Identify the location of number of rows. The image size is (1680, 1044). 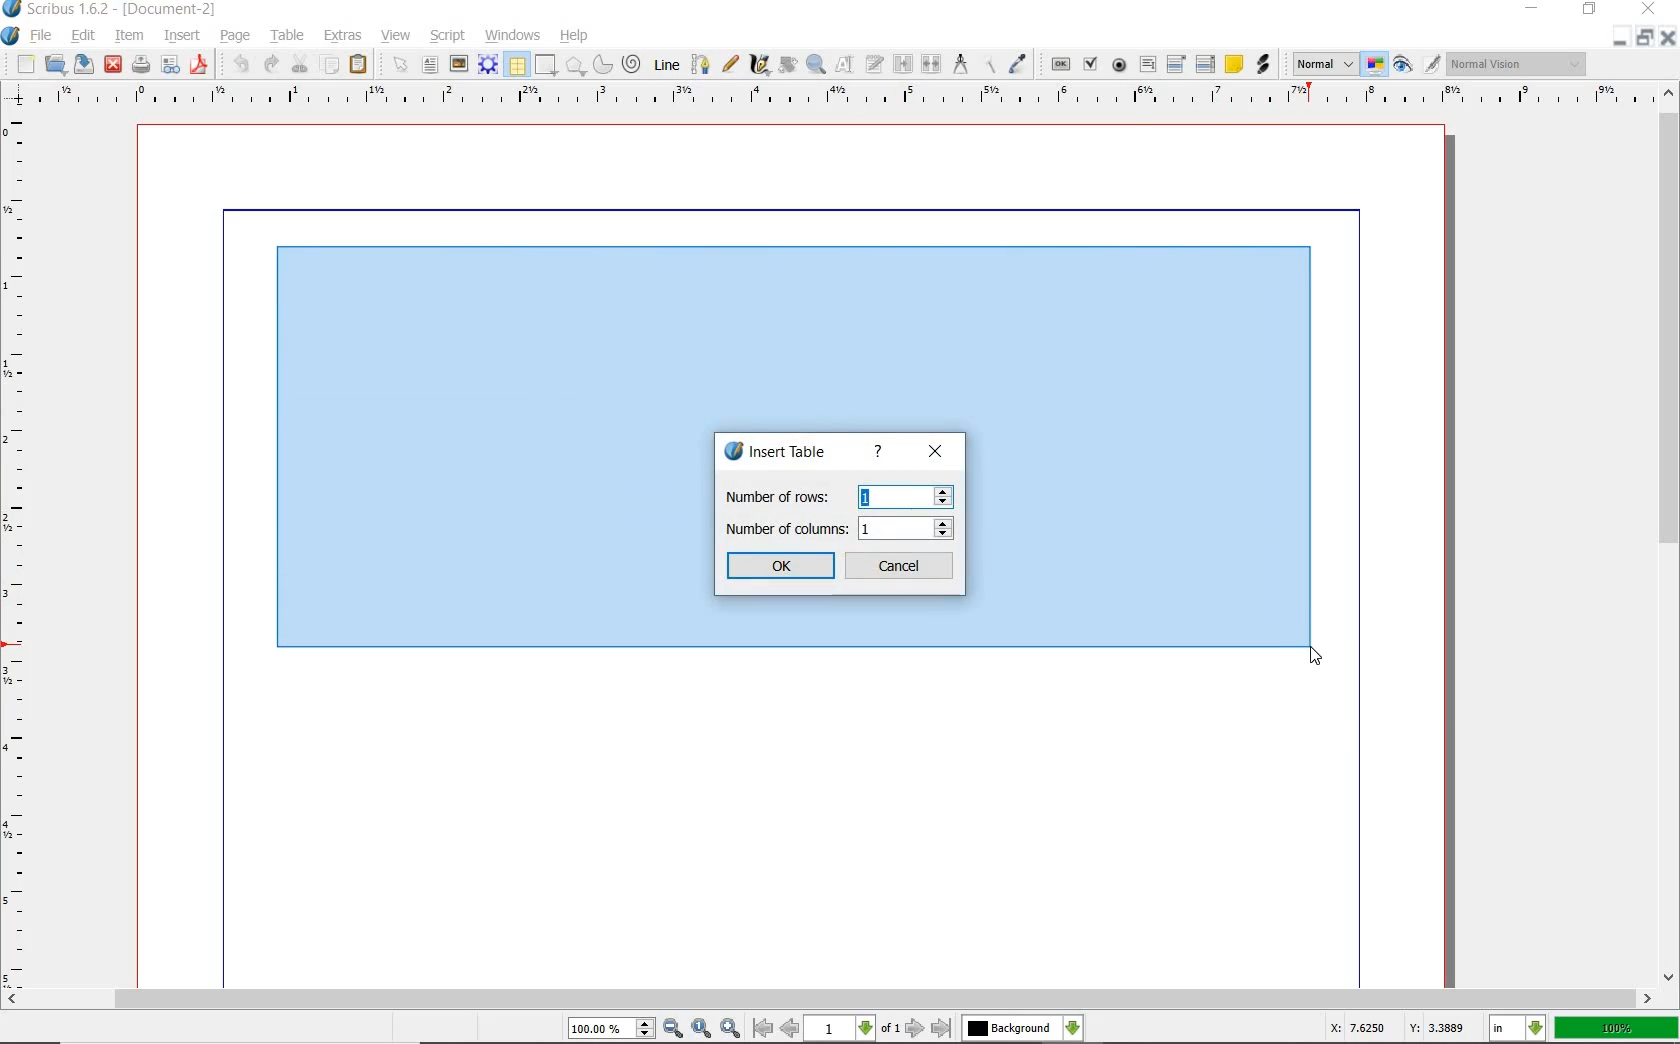
(906, 497).